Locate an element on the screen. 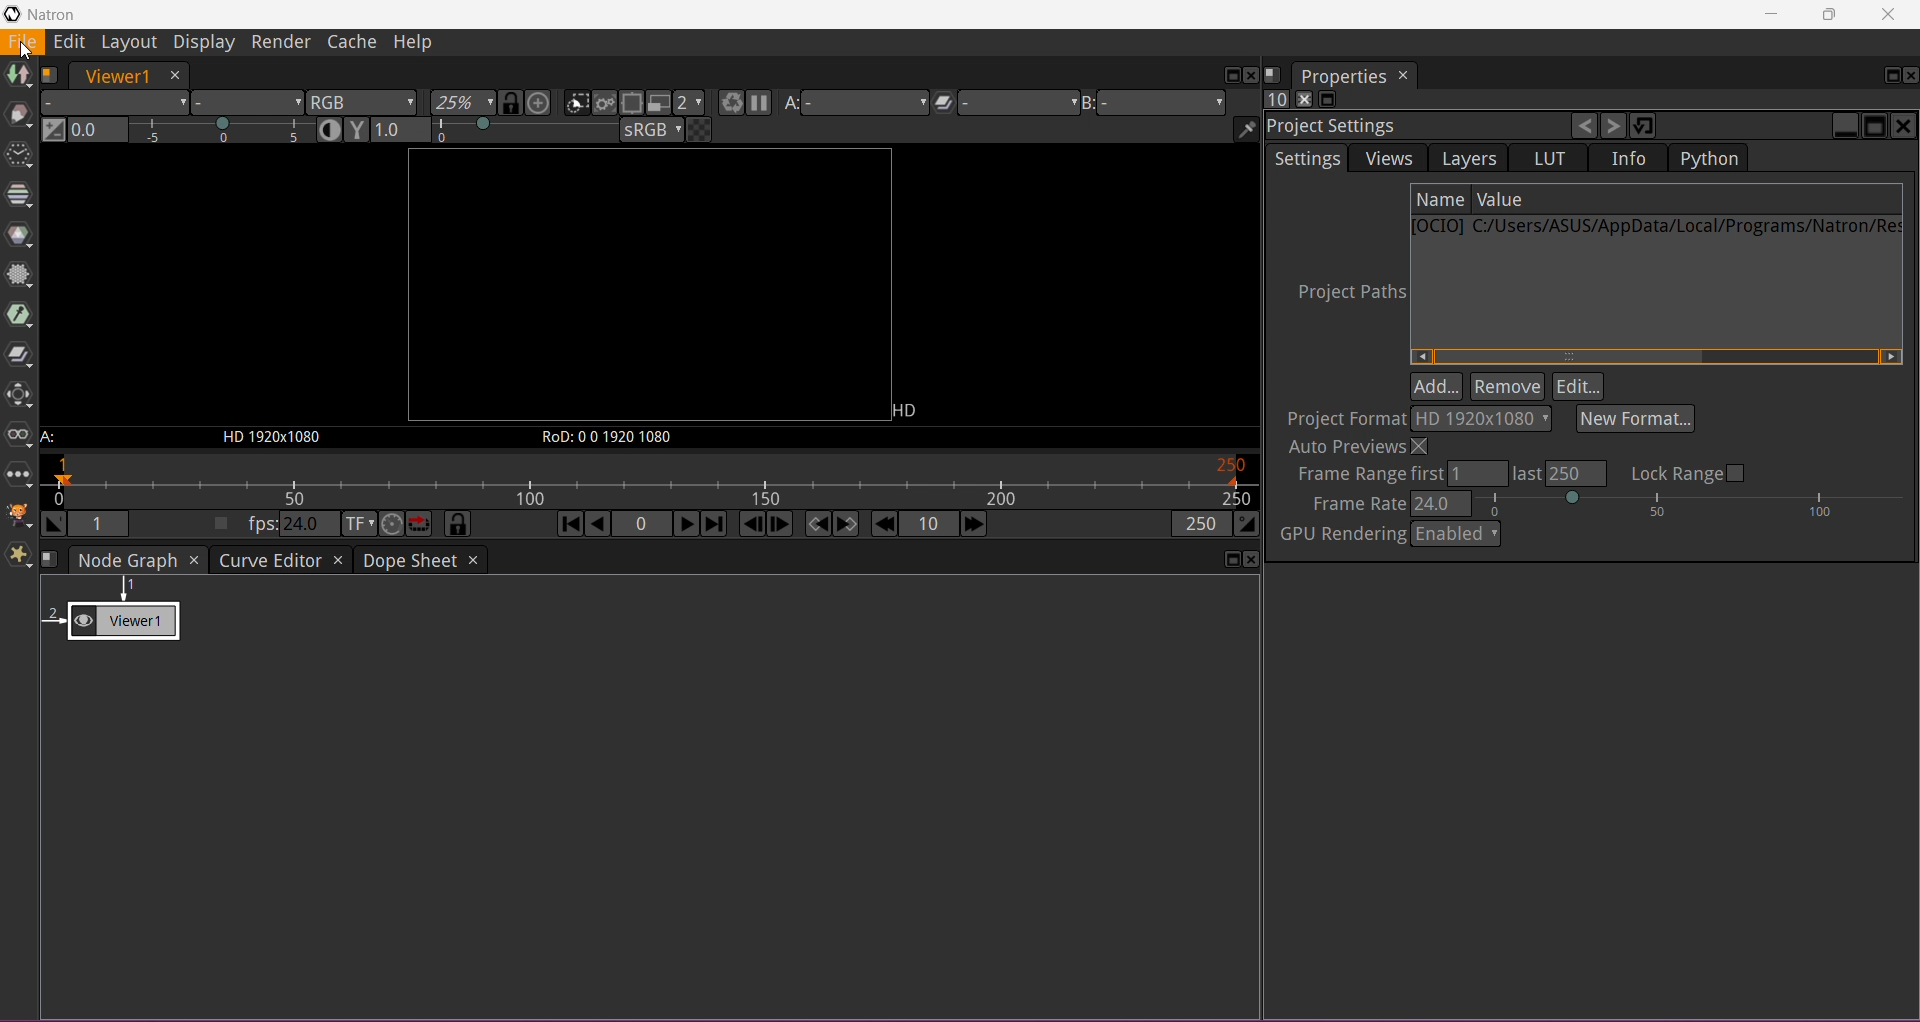 Image resolution: width=1920 pixels, height=1022 pixels. Path name is located at coordinates (1657, 230).